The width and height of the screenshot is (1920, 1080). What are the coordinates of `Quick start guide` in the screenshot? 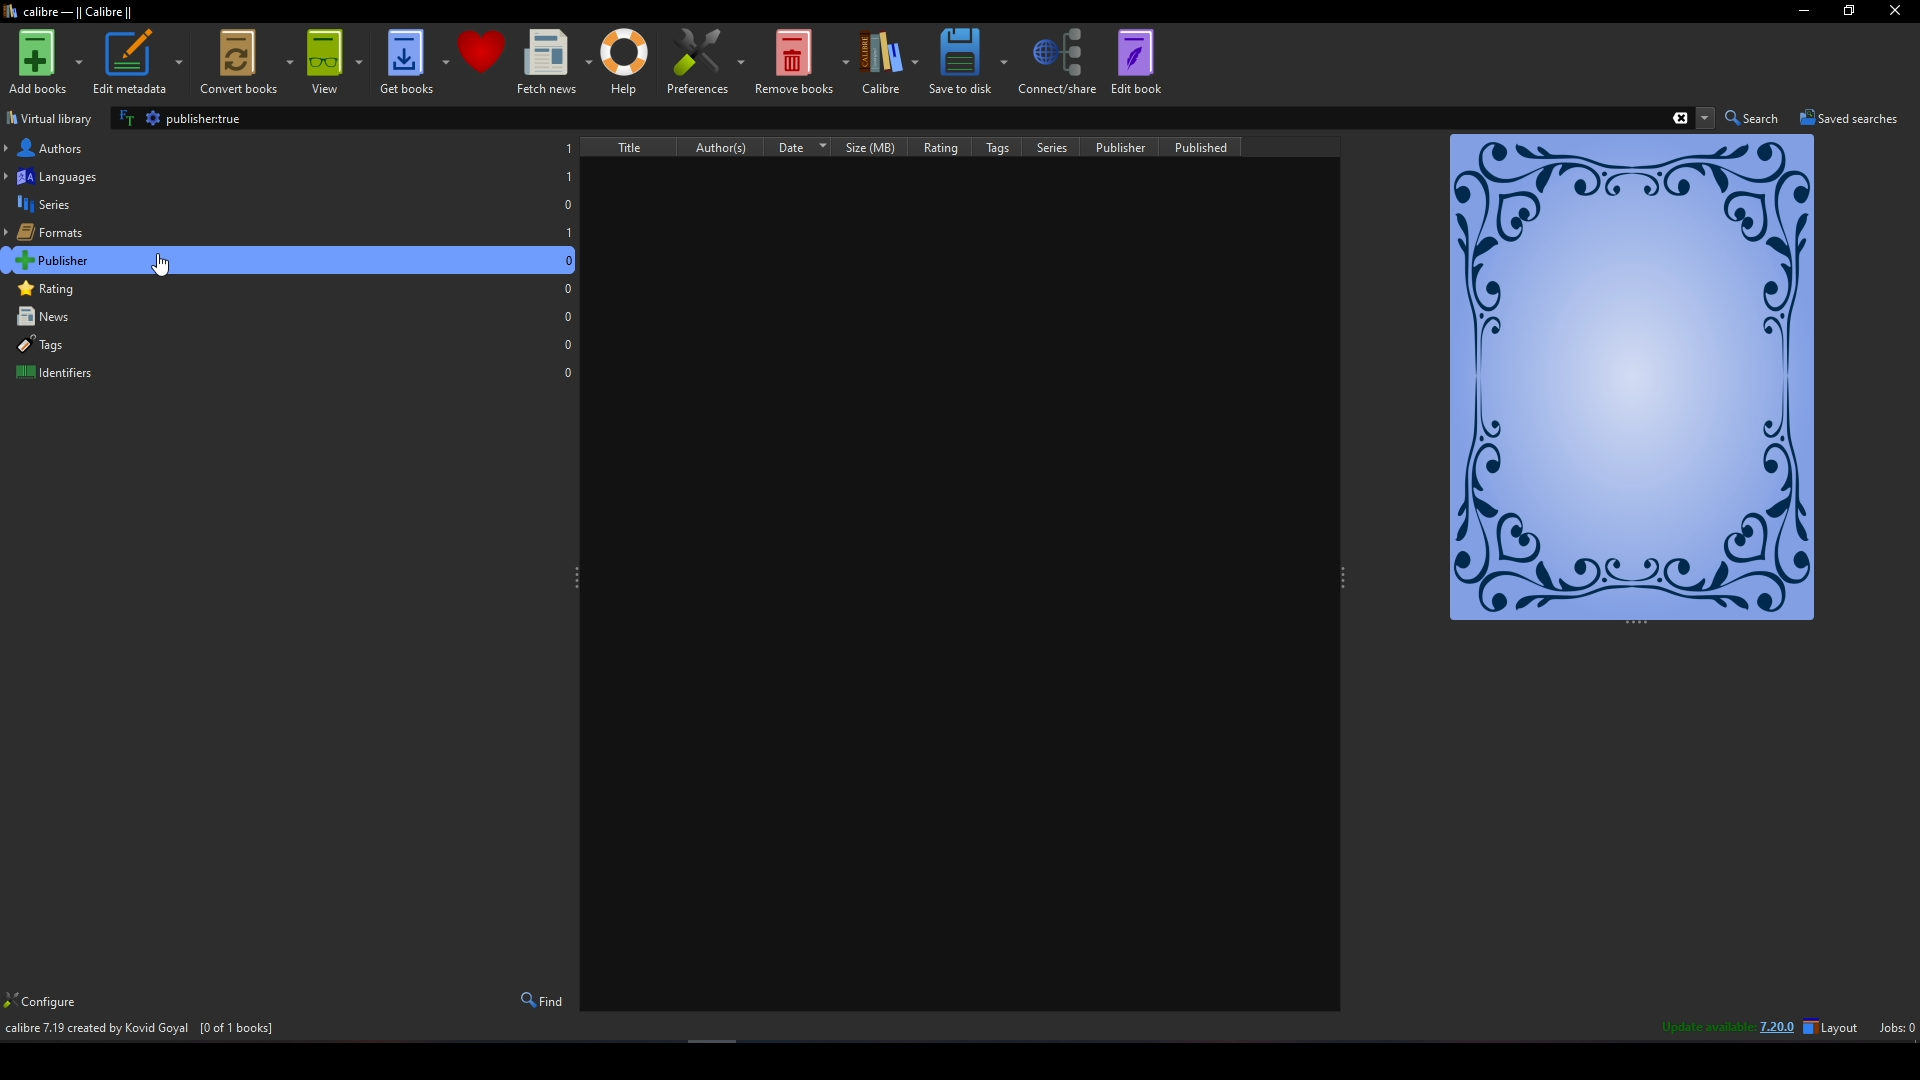 It's located at (1634, 376).